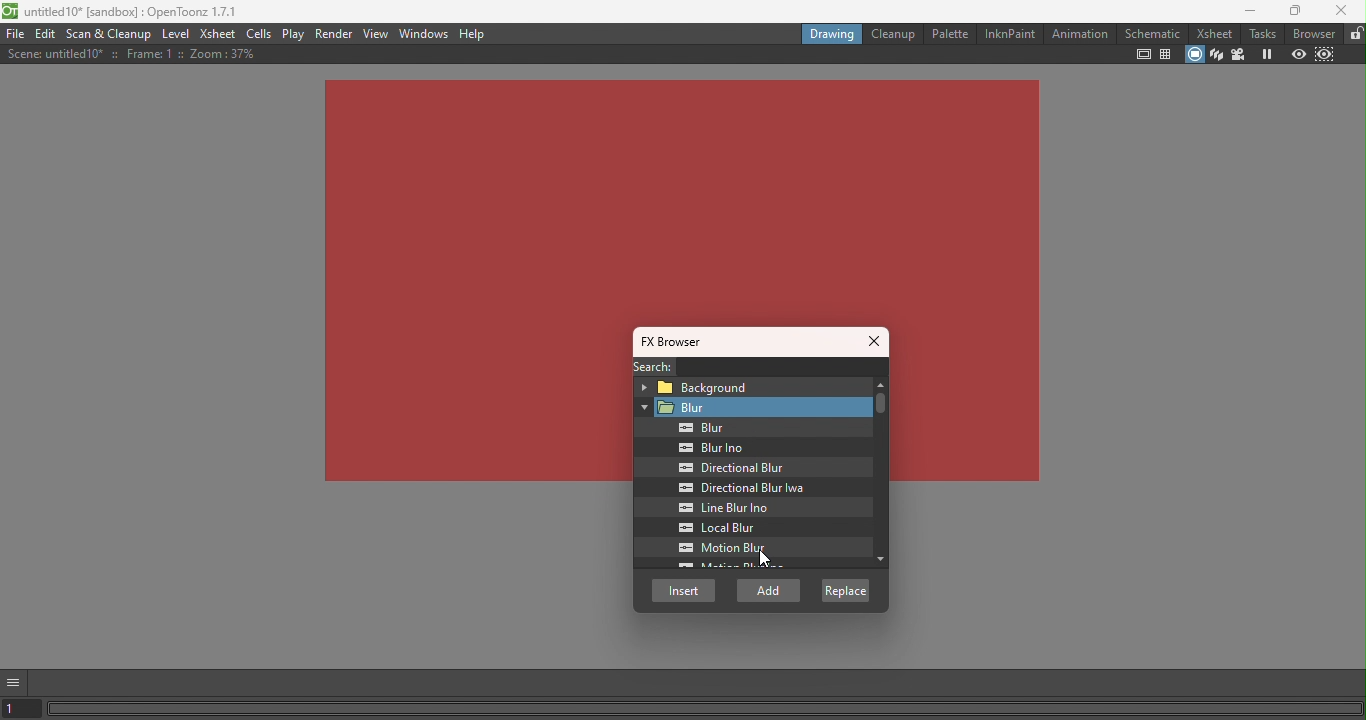  I want to click on Lock rooms tab, so click(1356, 34).